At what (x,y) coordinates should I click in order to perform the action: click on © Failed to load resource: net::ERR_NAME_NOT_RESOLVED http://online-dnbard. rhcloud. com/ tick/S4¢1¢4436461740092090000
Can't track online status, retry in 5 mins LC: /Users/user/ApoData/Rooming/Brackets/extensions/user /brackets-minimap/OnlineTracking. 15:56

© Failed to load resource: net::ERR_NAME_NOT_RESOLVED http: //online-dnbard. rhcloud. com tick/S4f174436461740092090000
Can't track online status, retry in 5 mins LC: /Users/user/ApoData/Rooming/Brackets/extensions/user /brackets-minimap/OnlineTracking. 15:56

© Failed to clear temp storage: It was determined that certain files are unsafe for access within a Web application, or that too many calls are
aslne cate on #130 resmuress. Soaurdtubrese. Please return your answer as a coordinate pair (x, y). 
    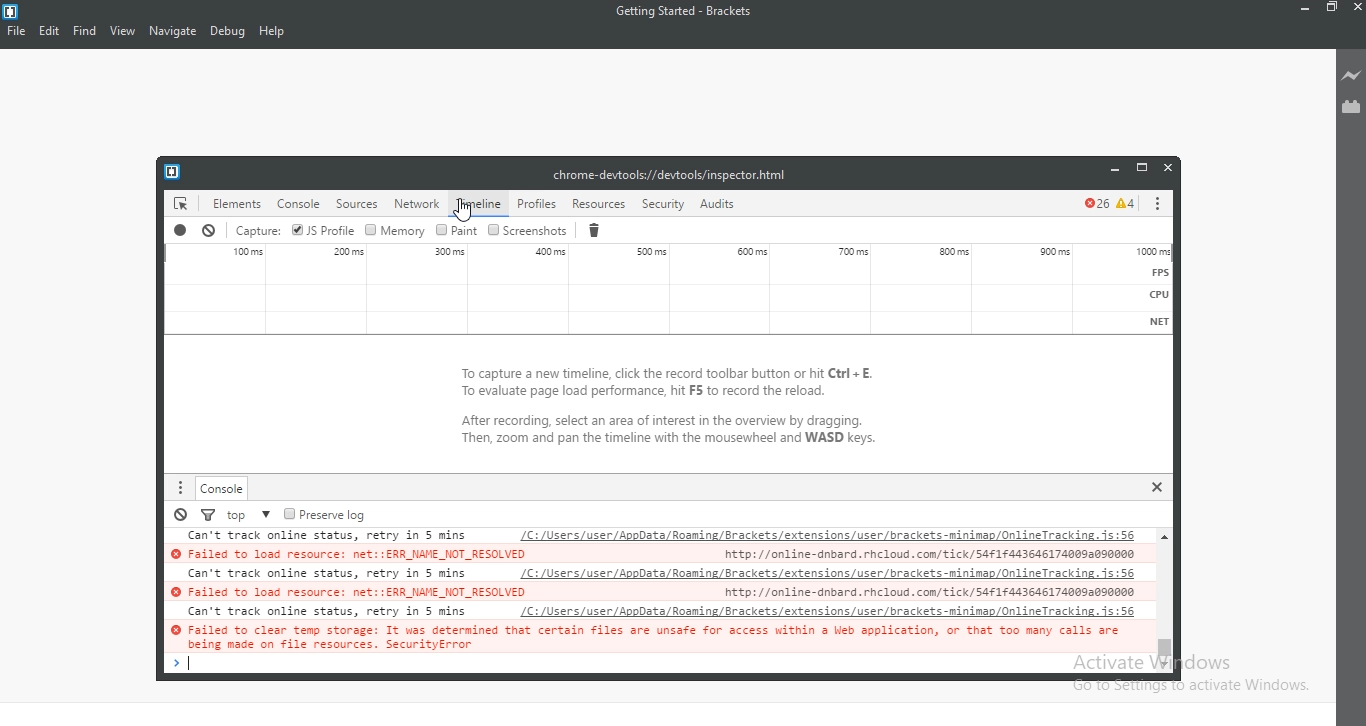
    Looking at the image, I should click on (657, 589).